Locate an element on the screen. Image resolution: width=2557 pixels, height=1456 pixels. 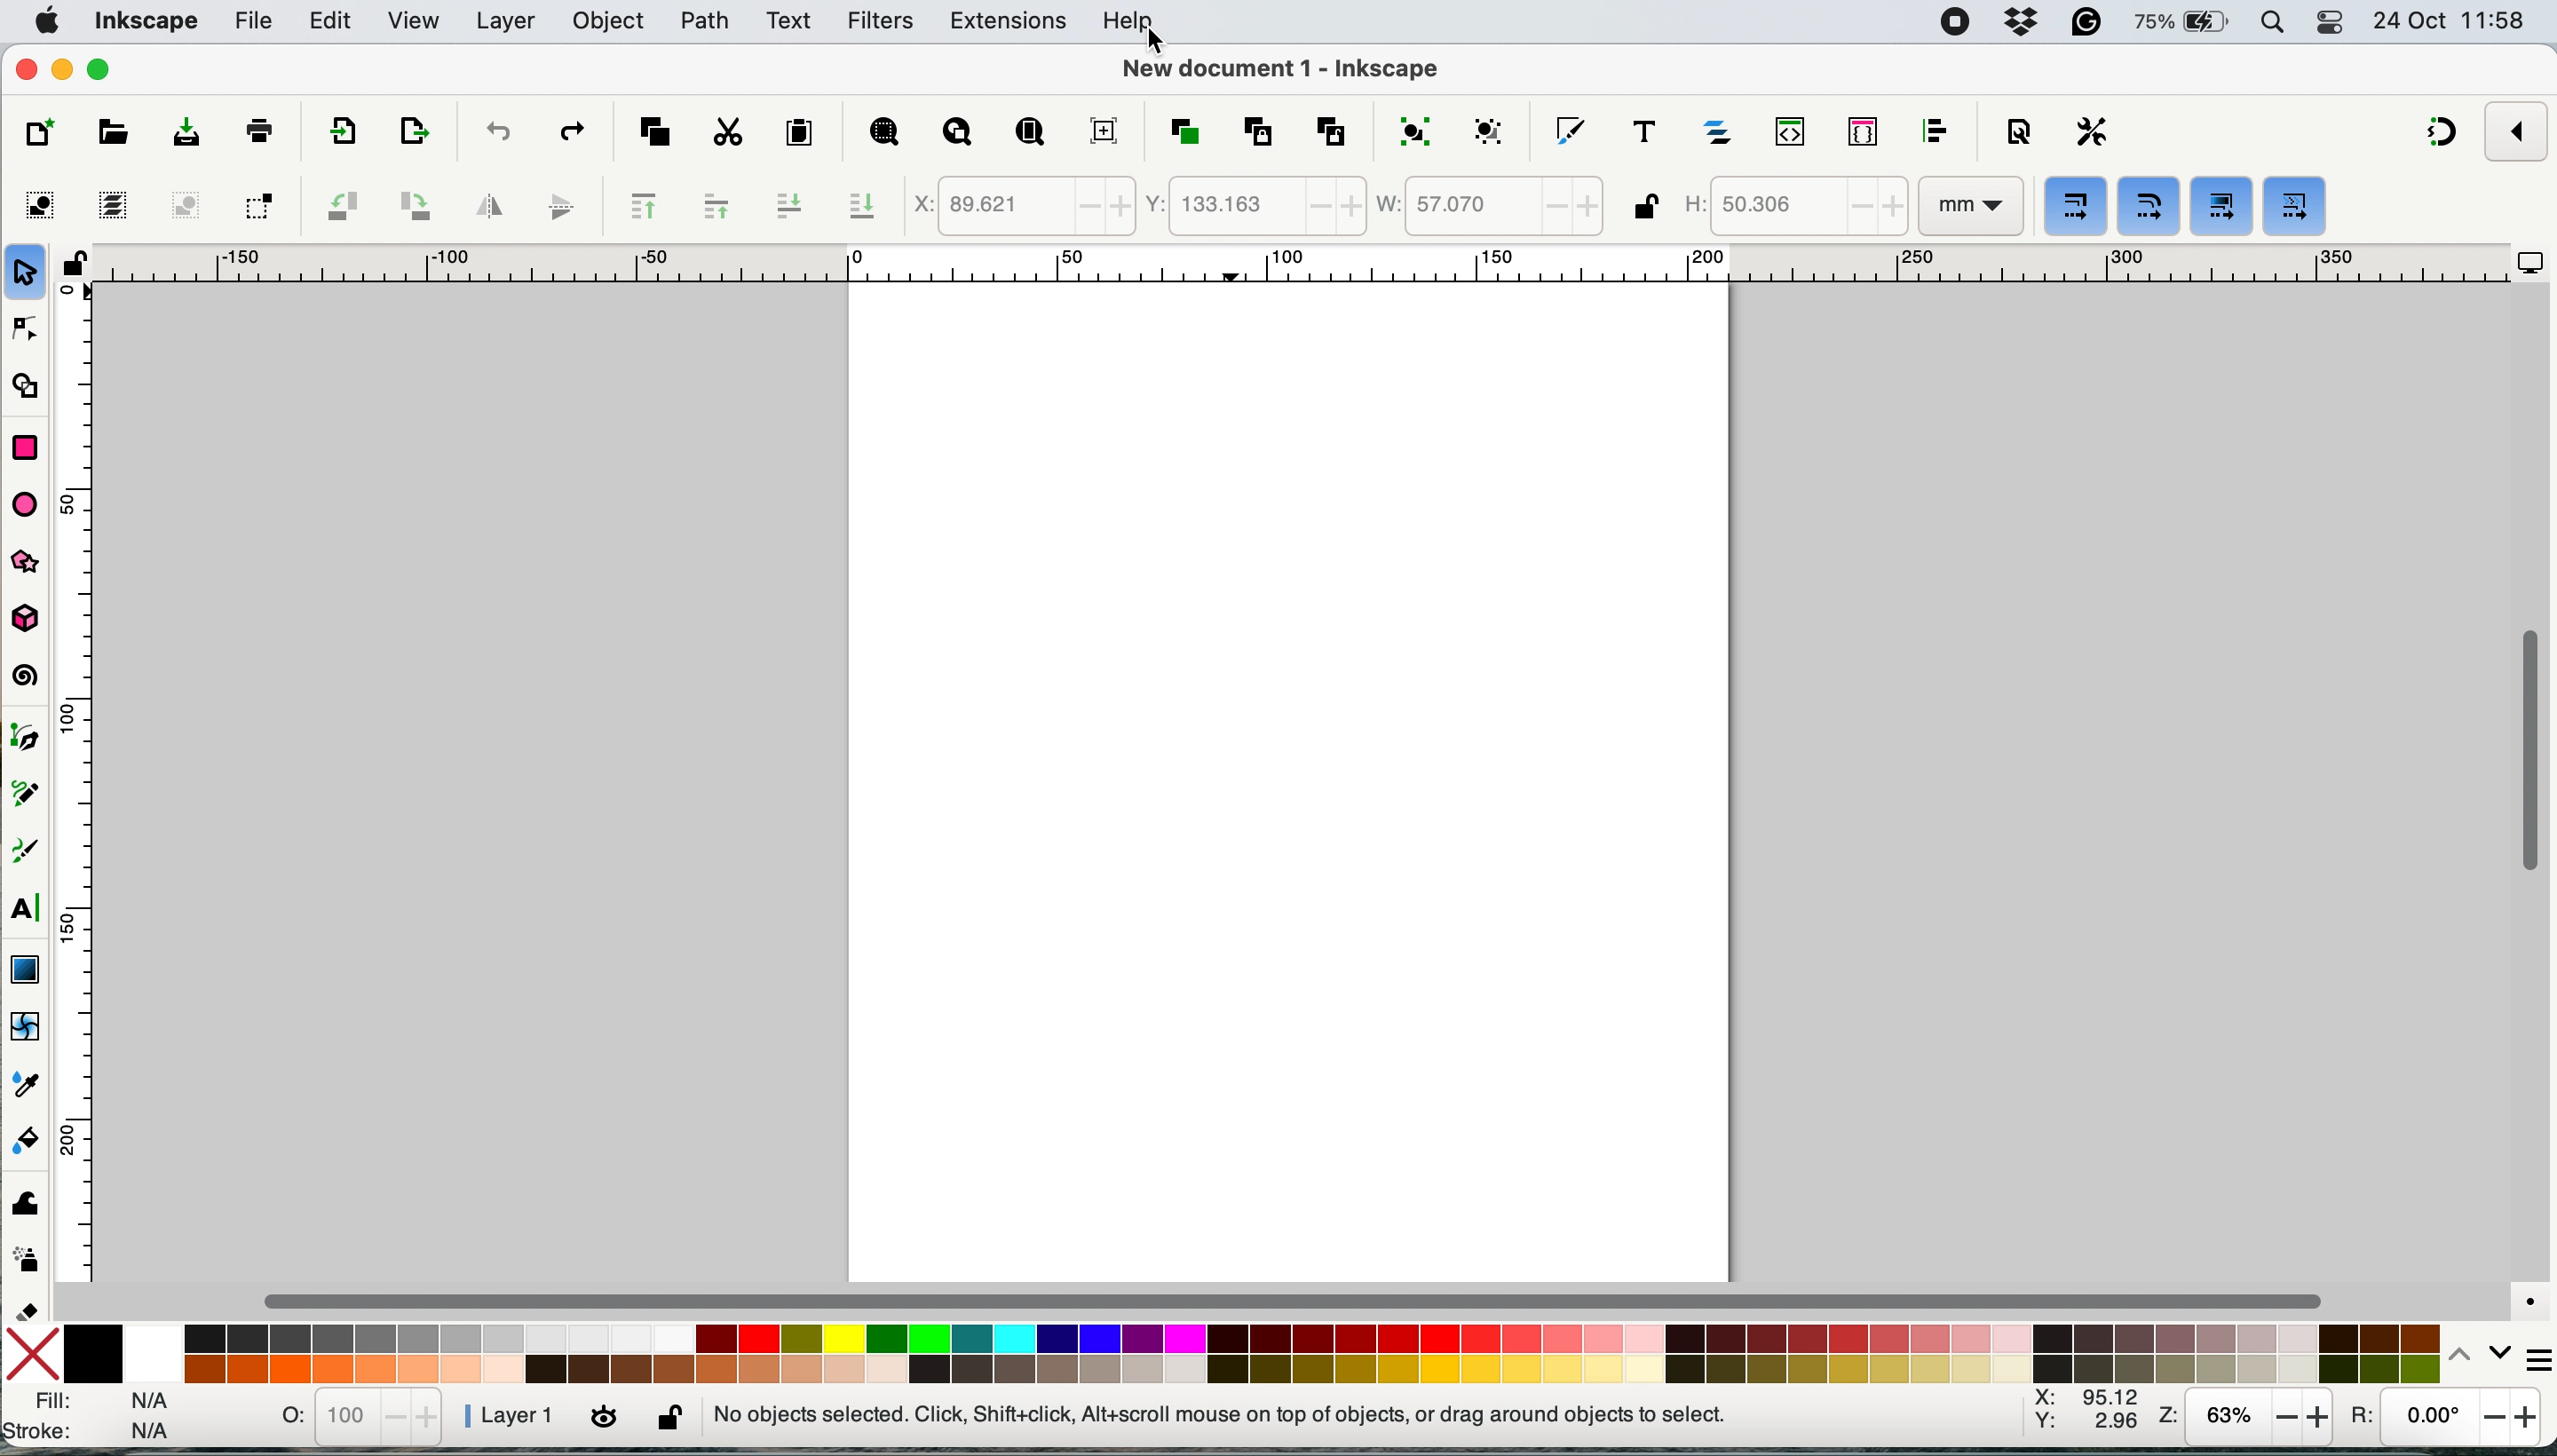
object rotate 90 ccw is located at coordinates (346, 210).